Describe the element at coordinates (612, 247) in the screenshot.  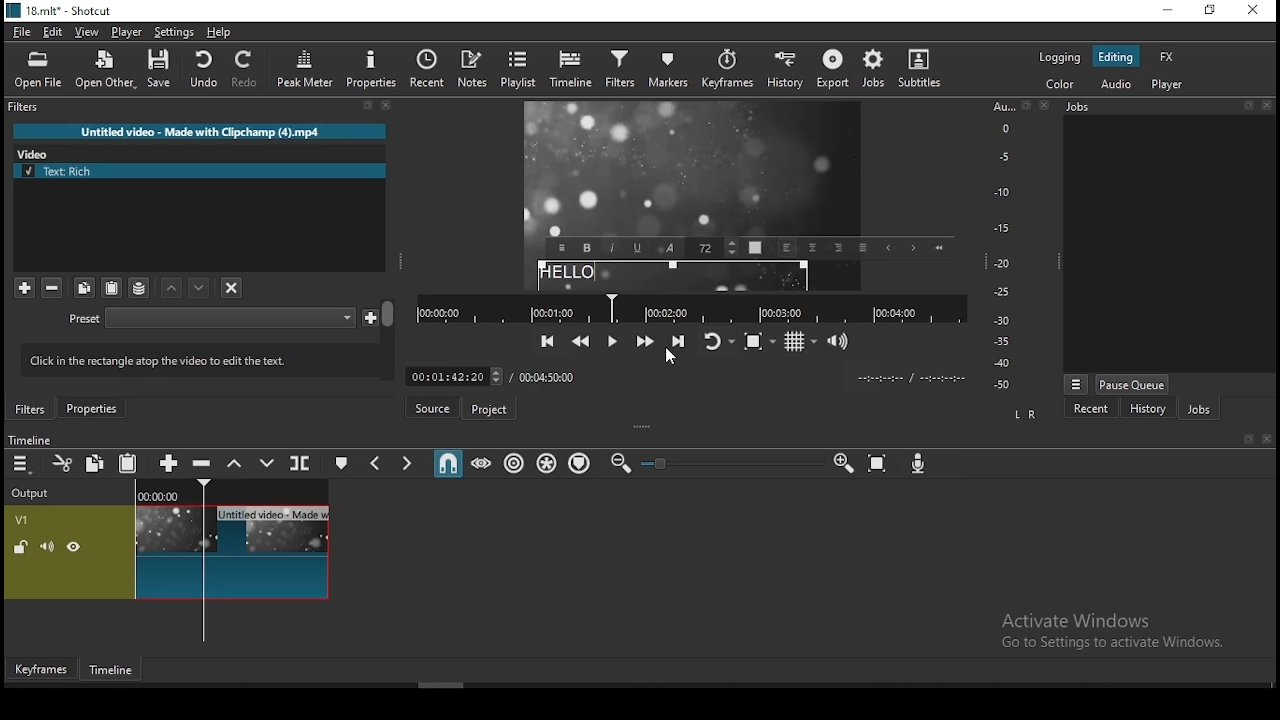
I see `Italic` at that location.